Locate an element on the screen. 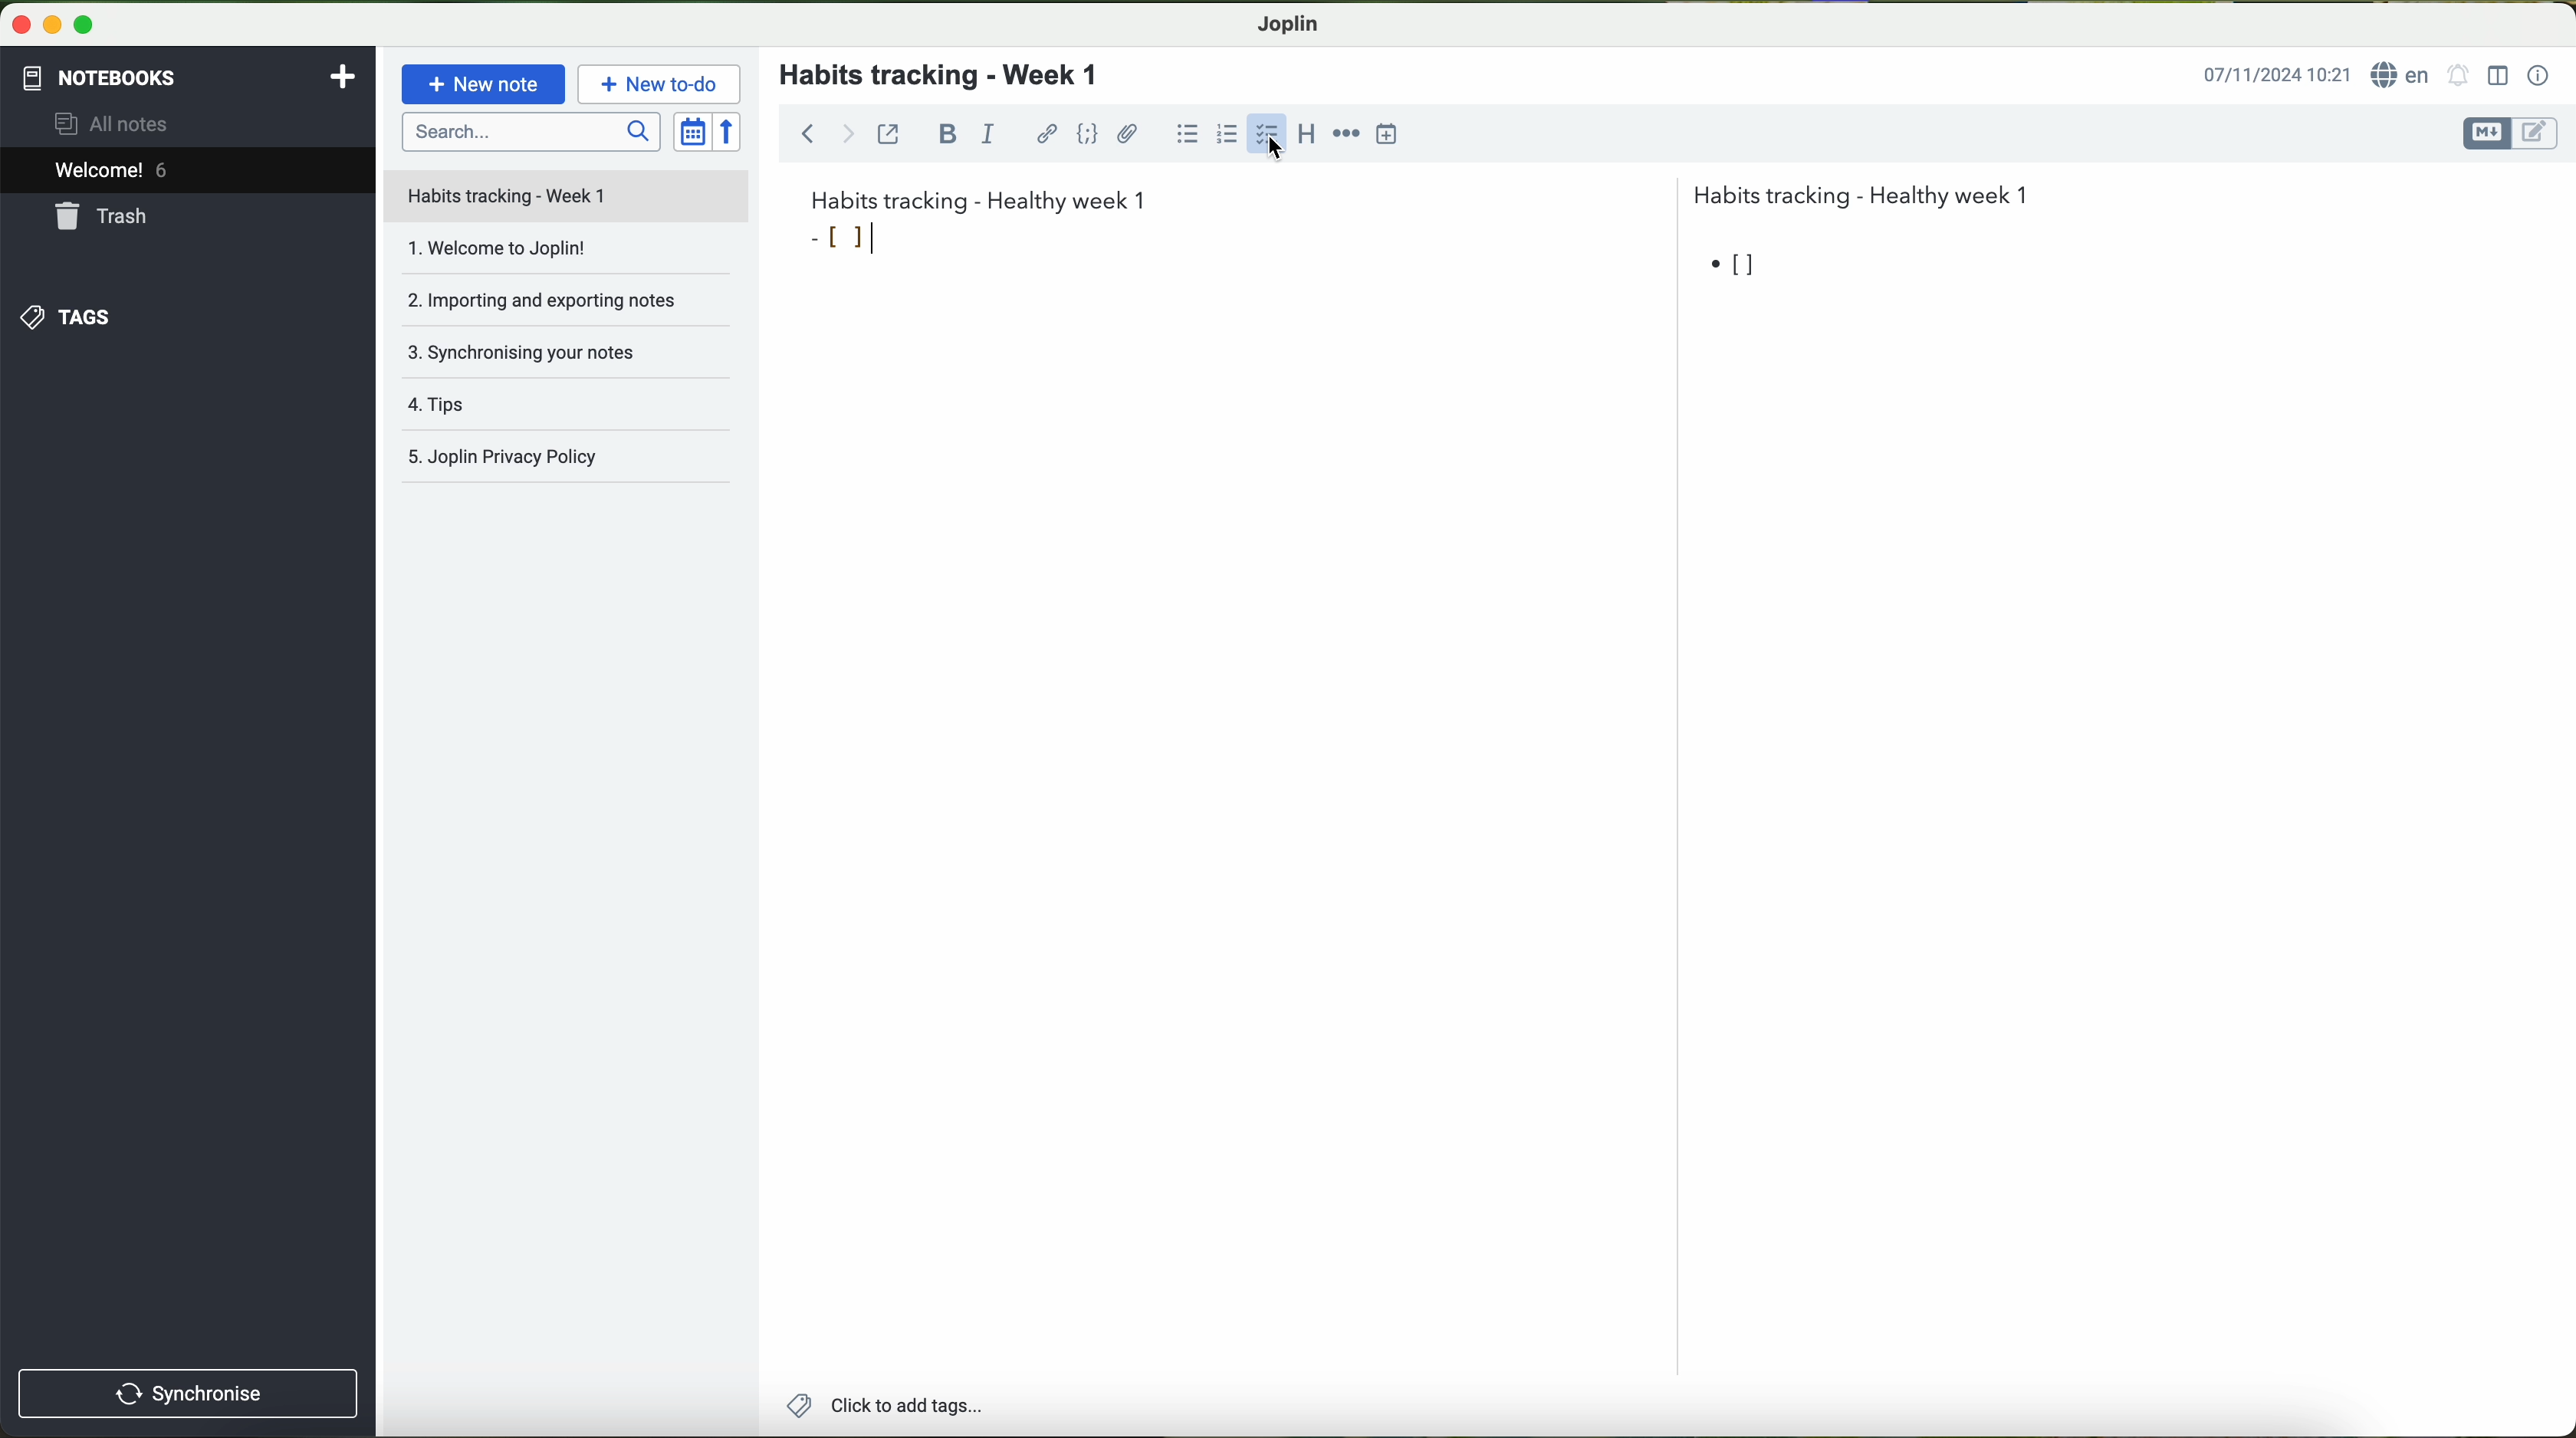 This screenshot has width=2576, height=1438. attach file is located at coordinates (1129, 133).